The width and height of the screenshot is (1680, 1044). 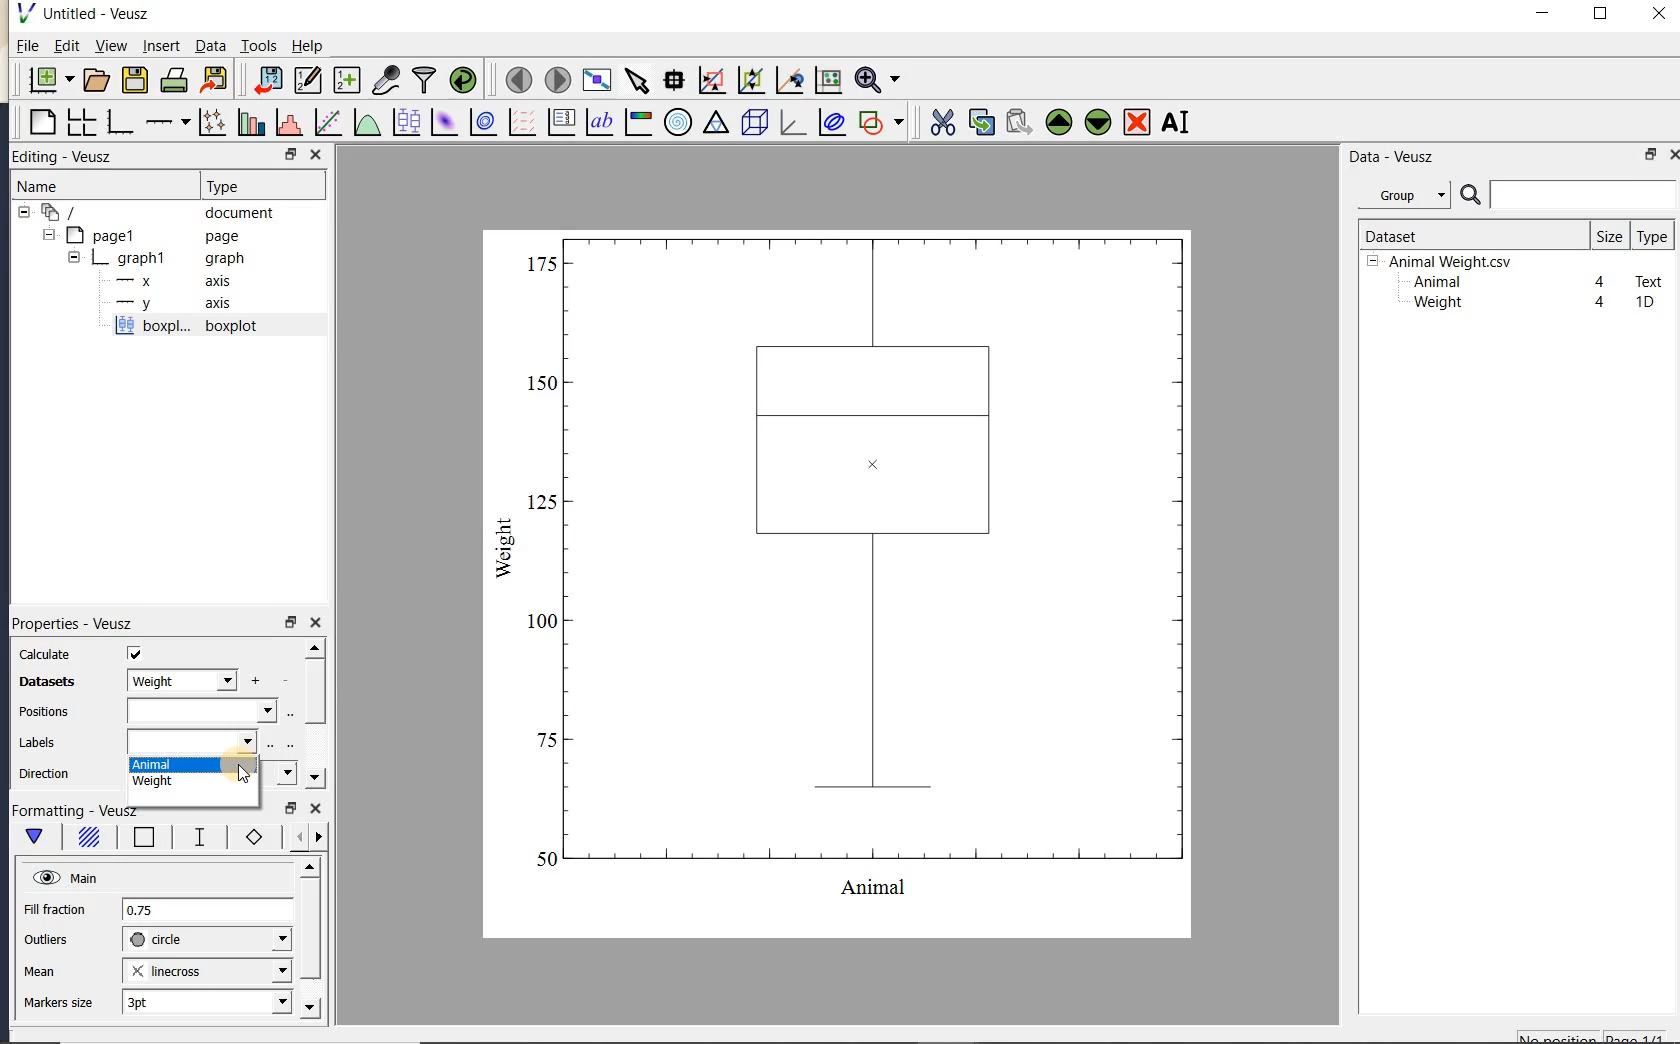 I want to click on Animal, so click(x=1435, y=283).